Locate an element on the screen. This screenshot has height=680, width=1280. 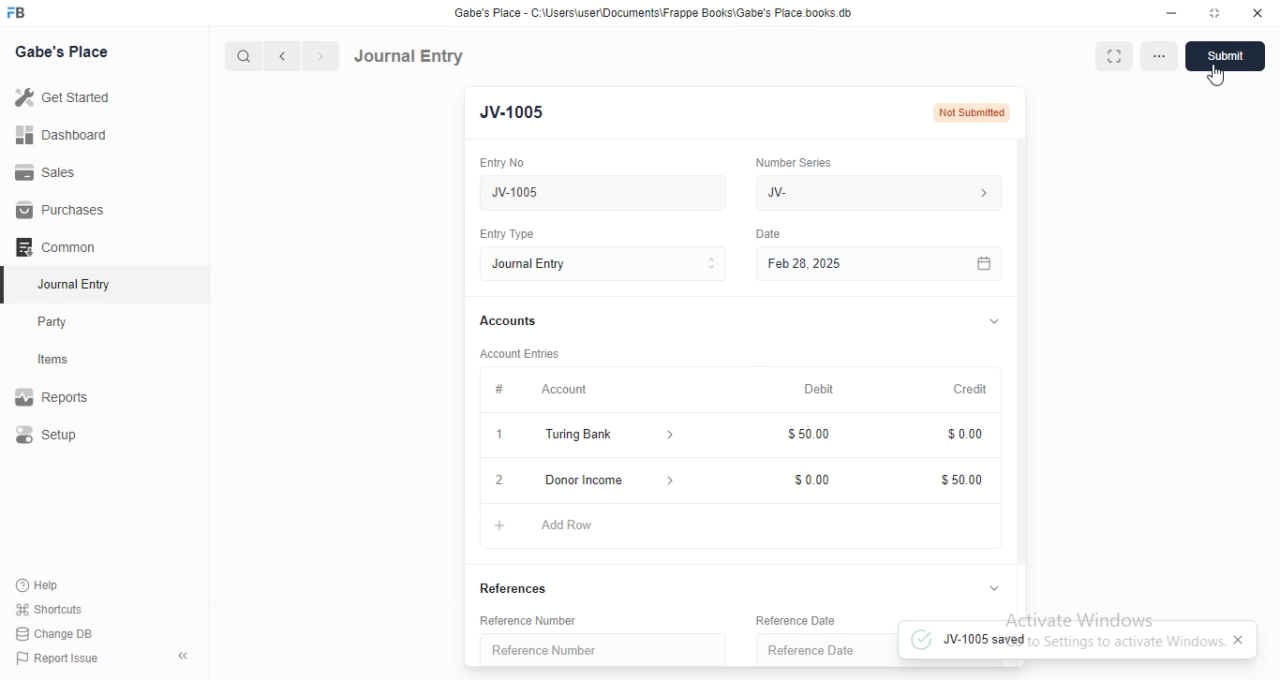
‘Help is located at coordinates (61, 585).